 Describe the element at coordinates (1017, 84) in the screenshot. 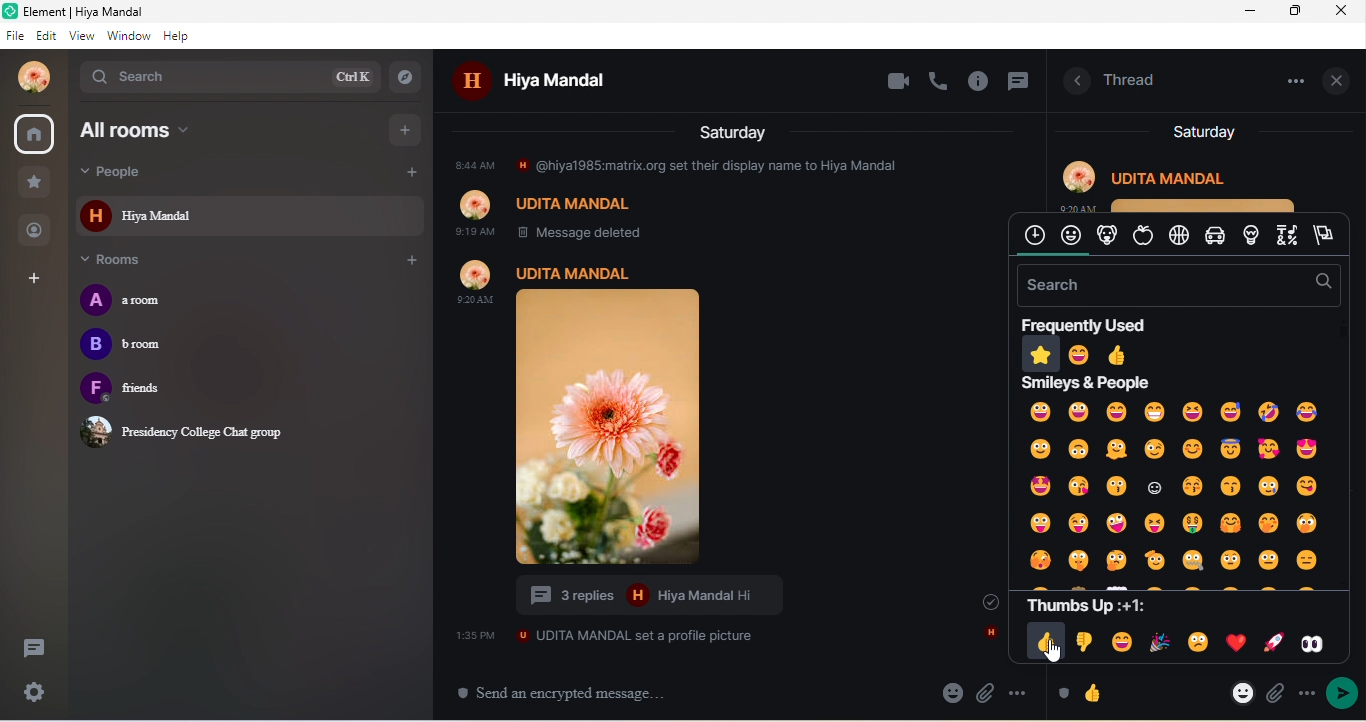

I see `threads` at that location.